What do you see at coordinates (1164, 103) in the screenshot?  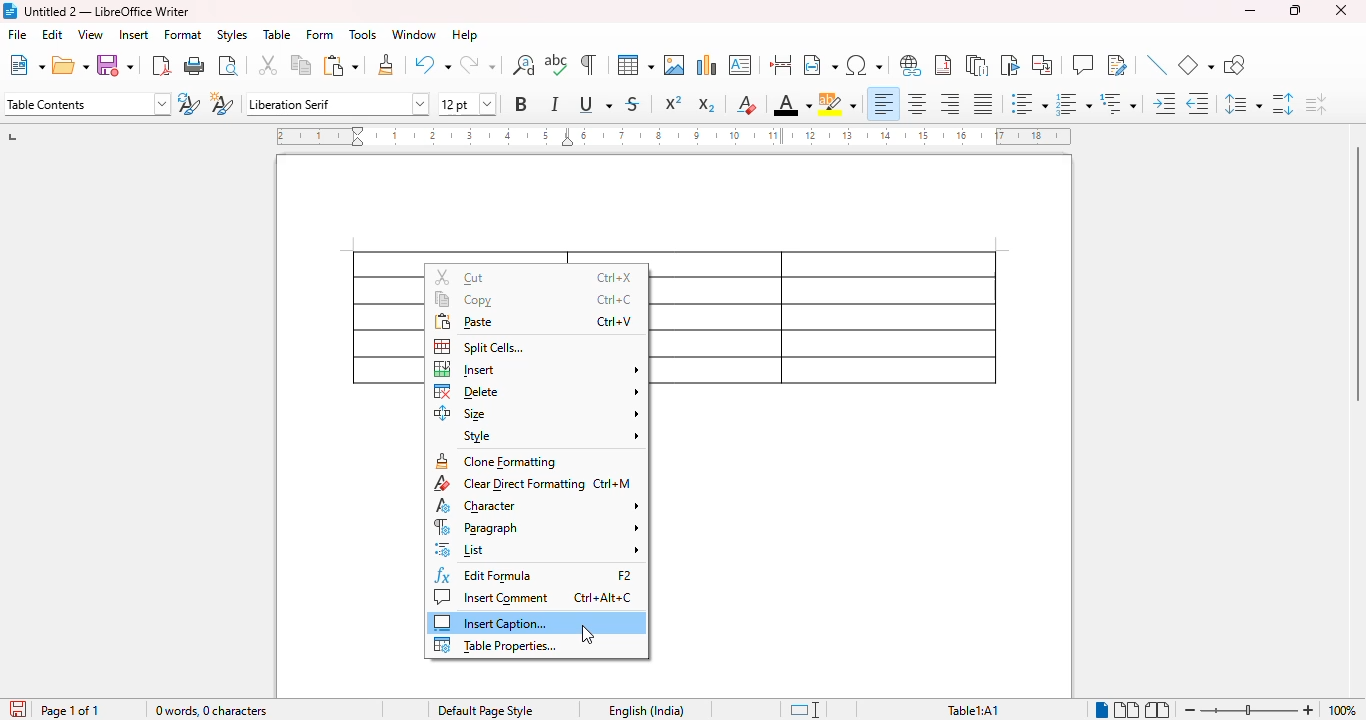 I see `increase indent` at bounding box center [1164, 103].